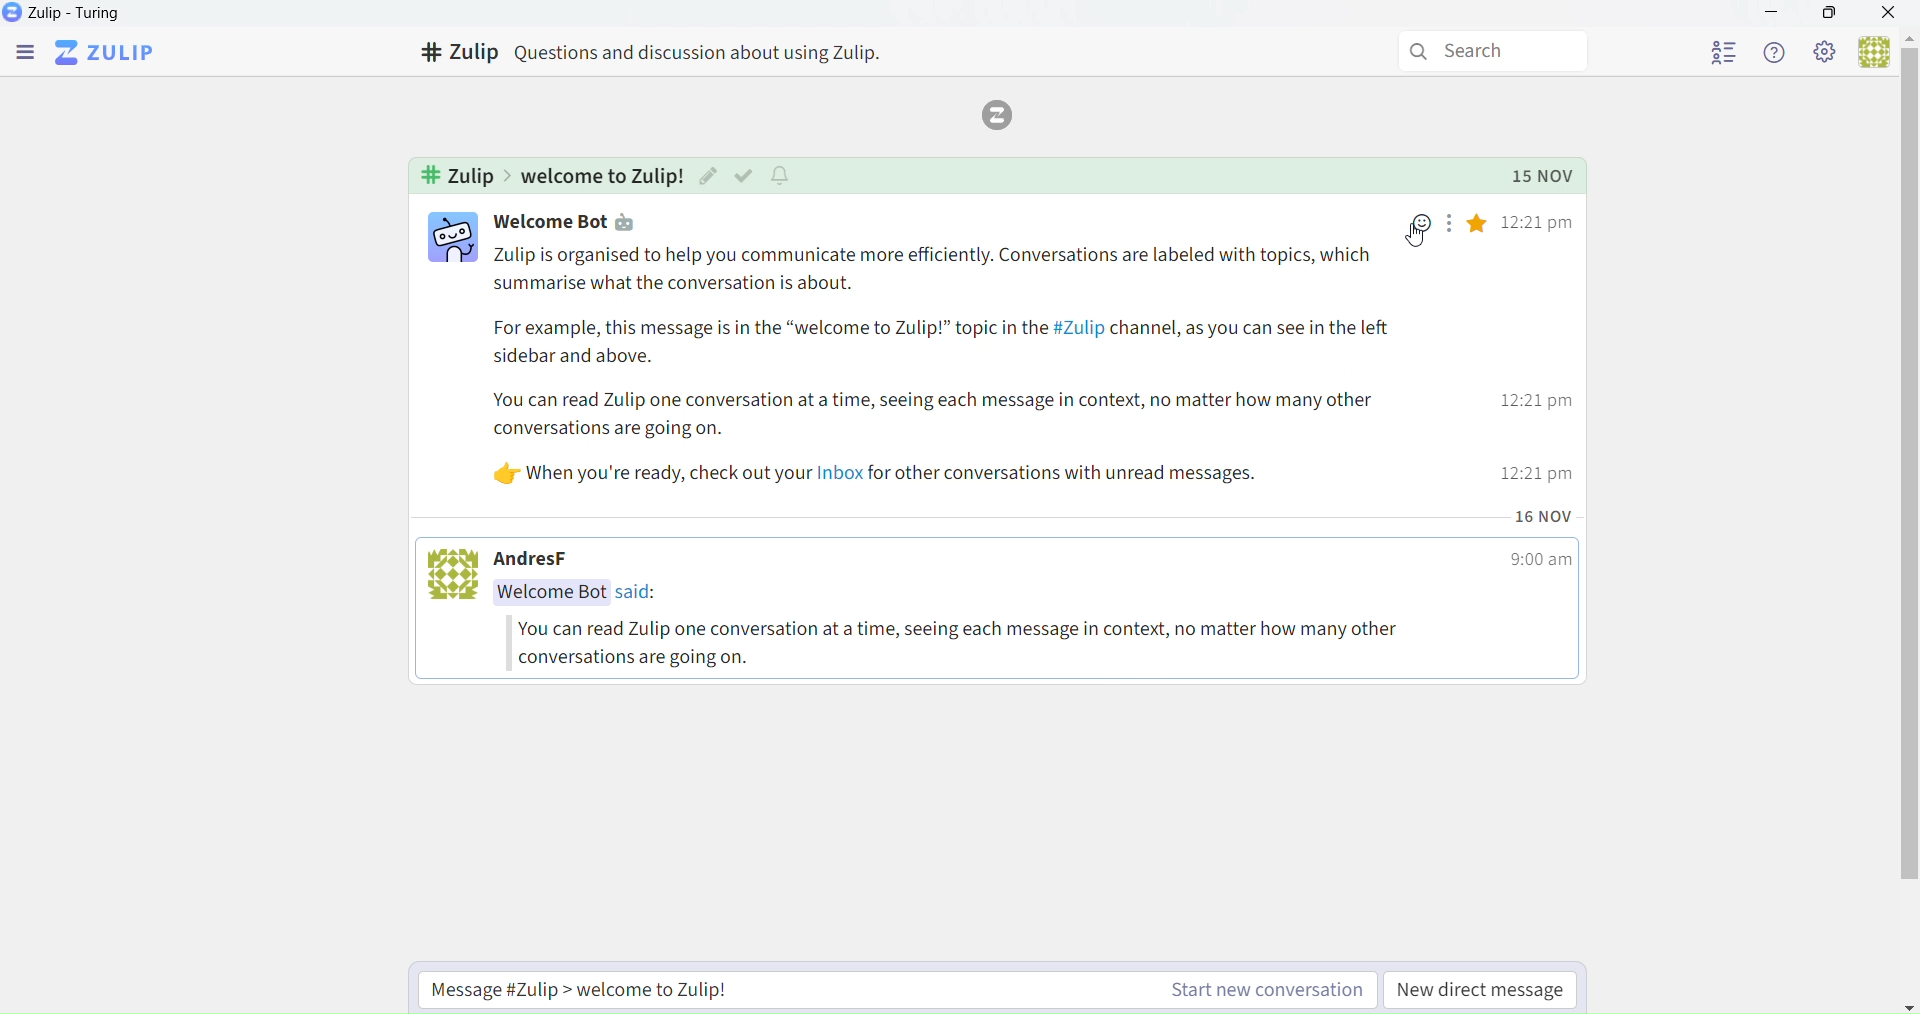 This screenshot has width=1920, height=1014. What do you see at coordinates (1776, 51) in the screenshot?
I see `Help` at bounding box center [1776, 51].